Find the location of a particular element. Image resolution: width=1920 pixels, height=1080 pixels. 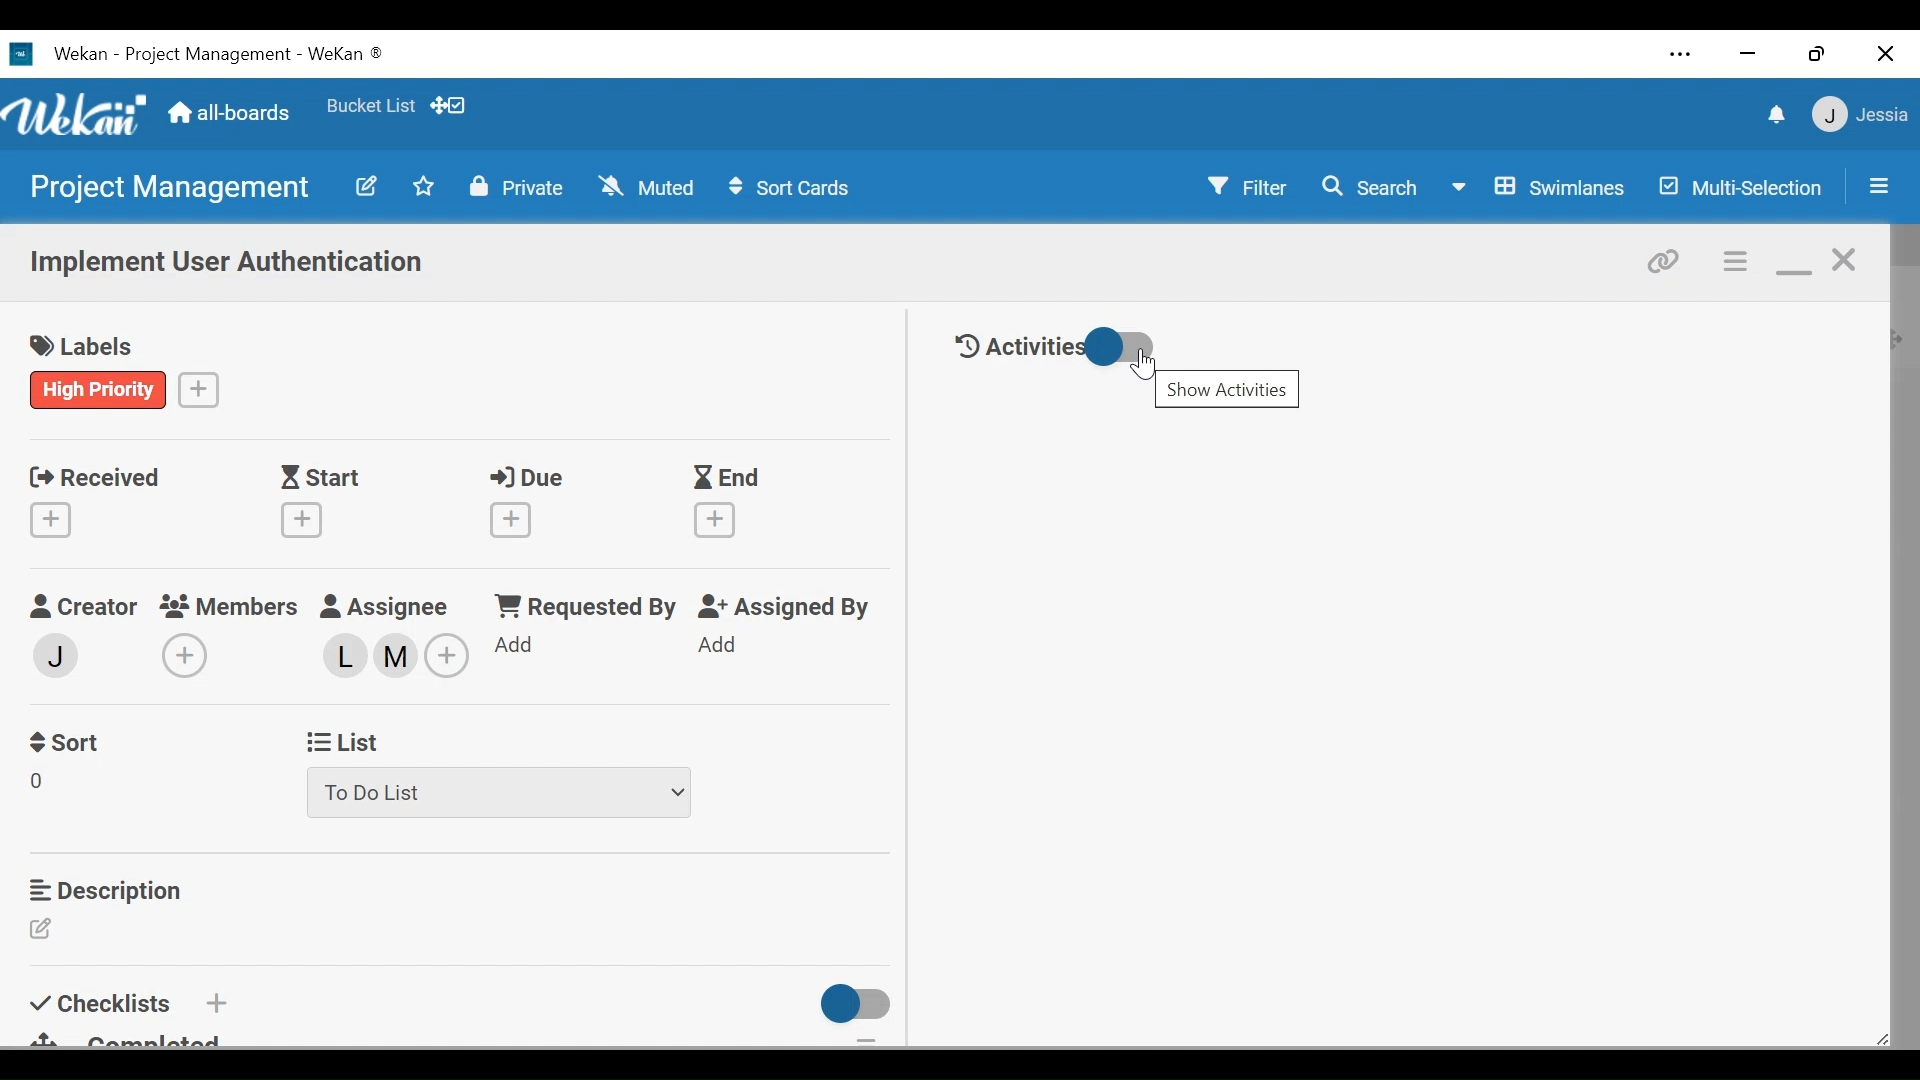

restore is located at coordinates (1819, 53).